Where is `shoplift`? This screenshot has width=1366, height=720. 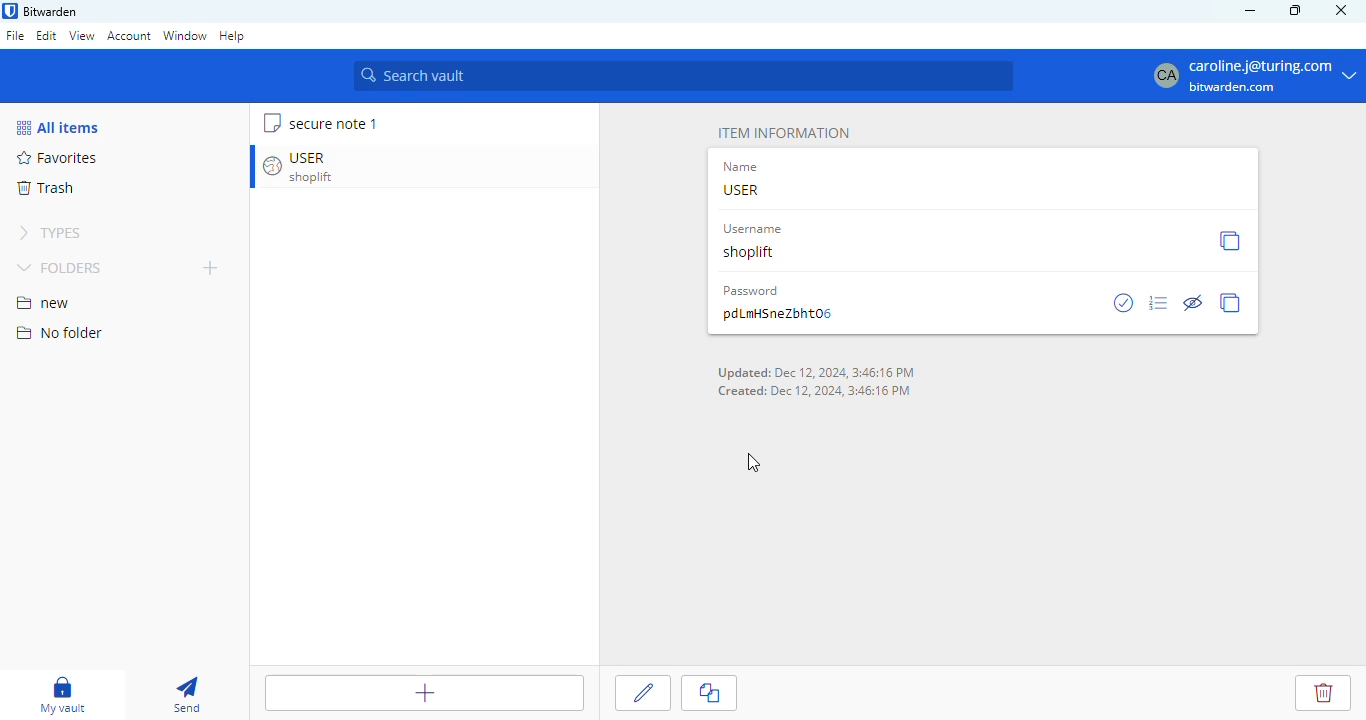
shoplift is located at coordinates (751, 253).